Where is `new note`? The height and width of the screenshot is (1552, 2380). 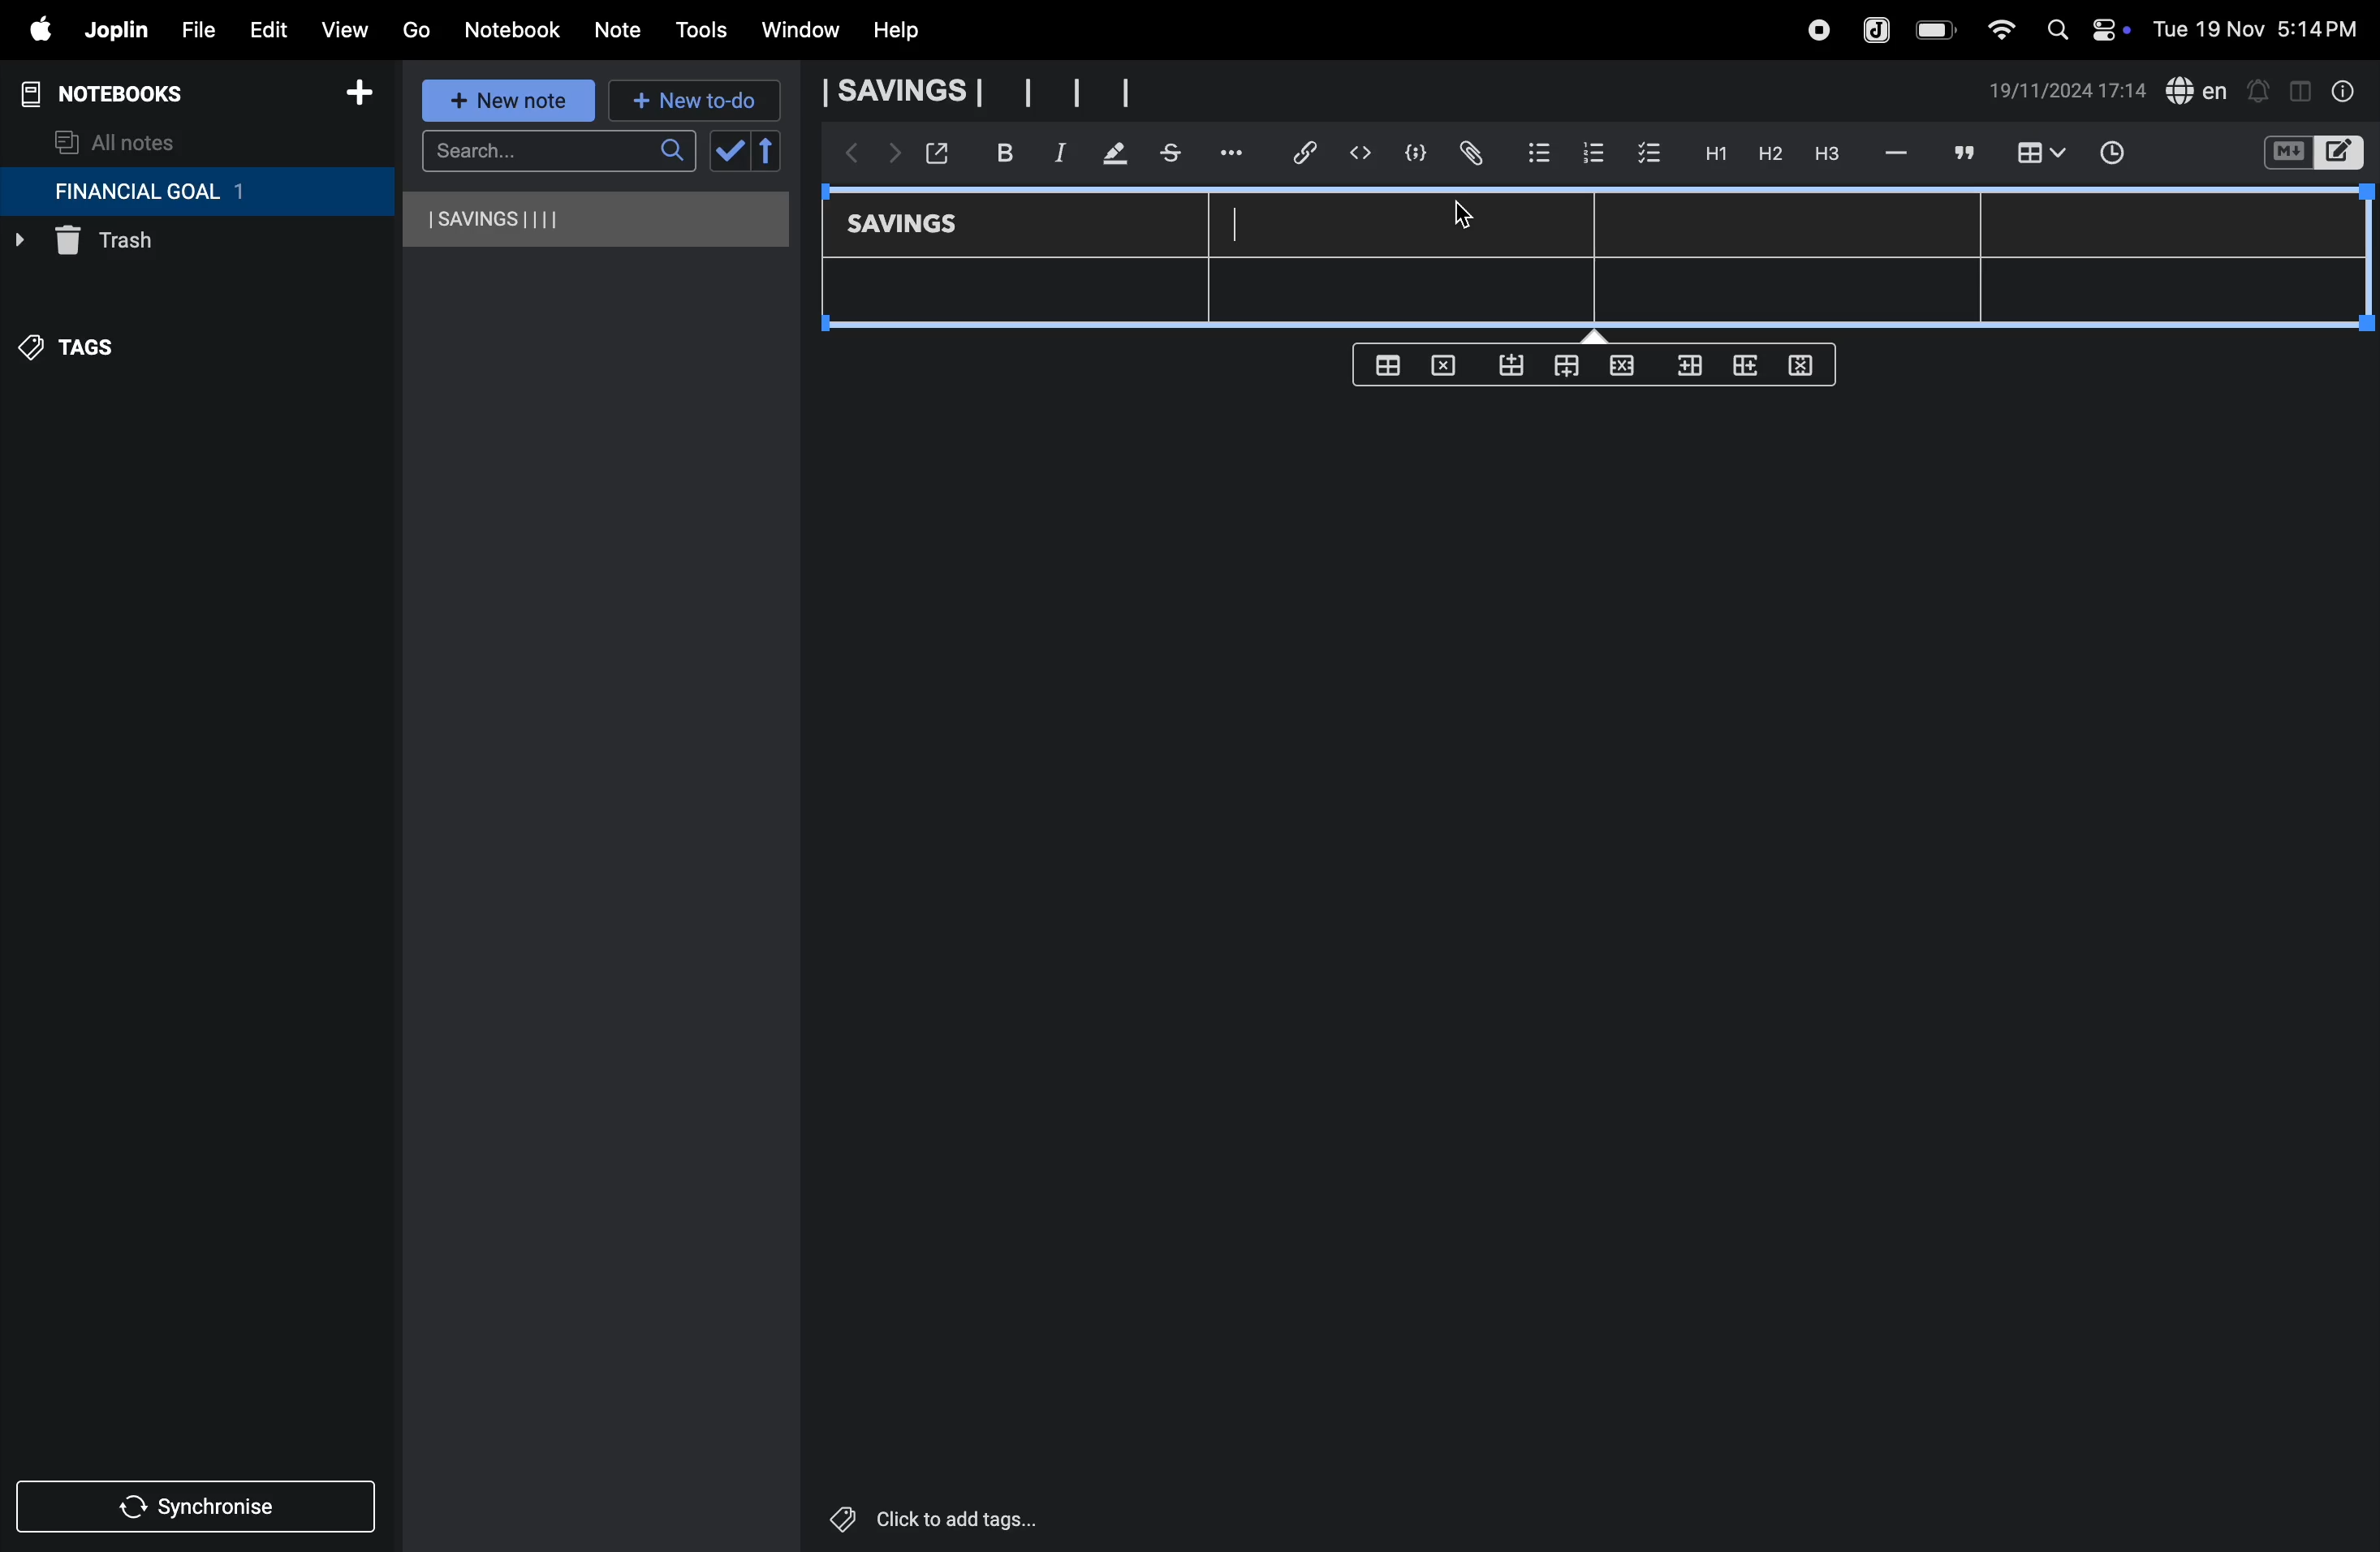
new note is located at coordinates (511, 102).